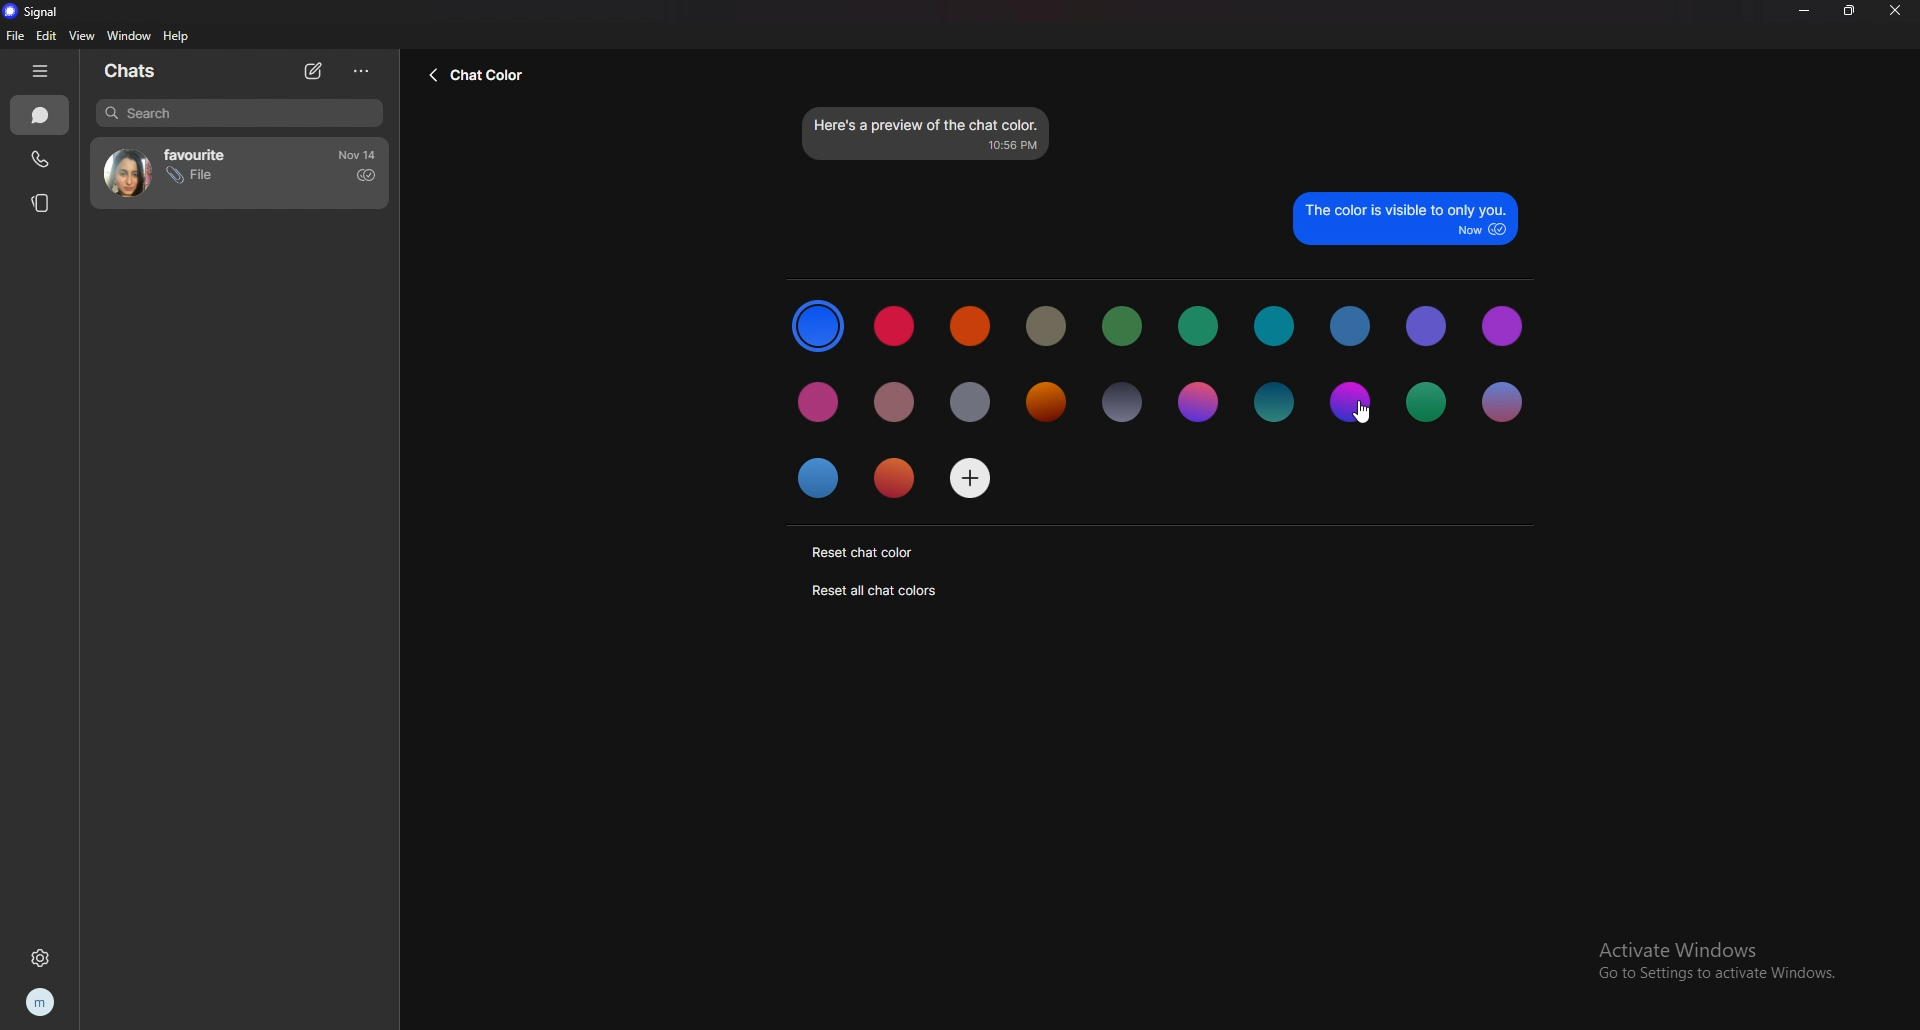  What do you see at coordinates (1894, 11) in the screenshot?
I see `close` at bounding box center [1894, 11].